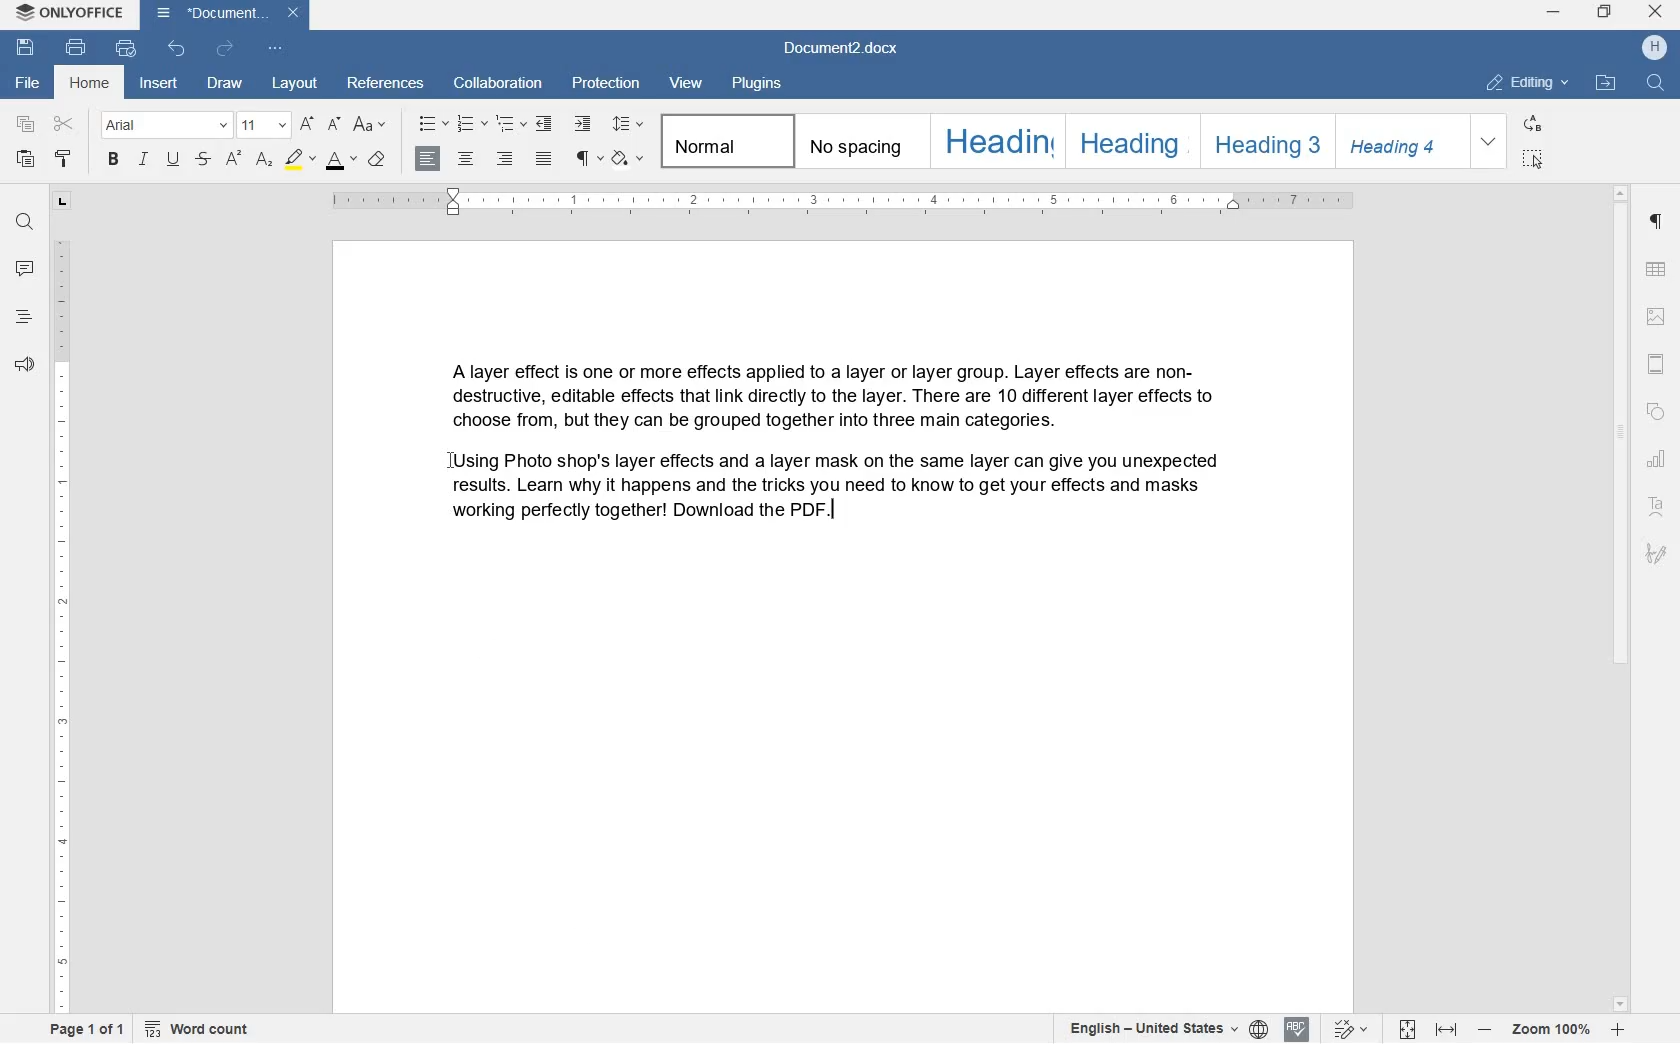 This screenshot has width=1680, height=1044. What do you see at coordinates (1351, 1030) in the screenshot?
I see `TRACK CHANGES` at bounding box center [1351, 1030].